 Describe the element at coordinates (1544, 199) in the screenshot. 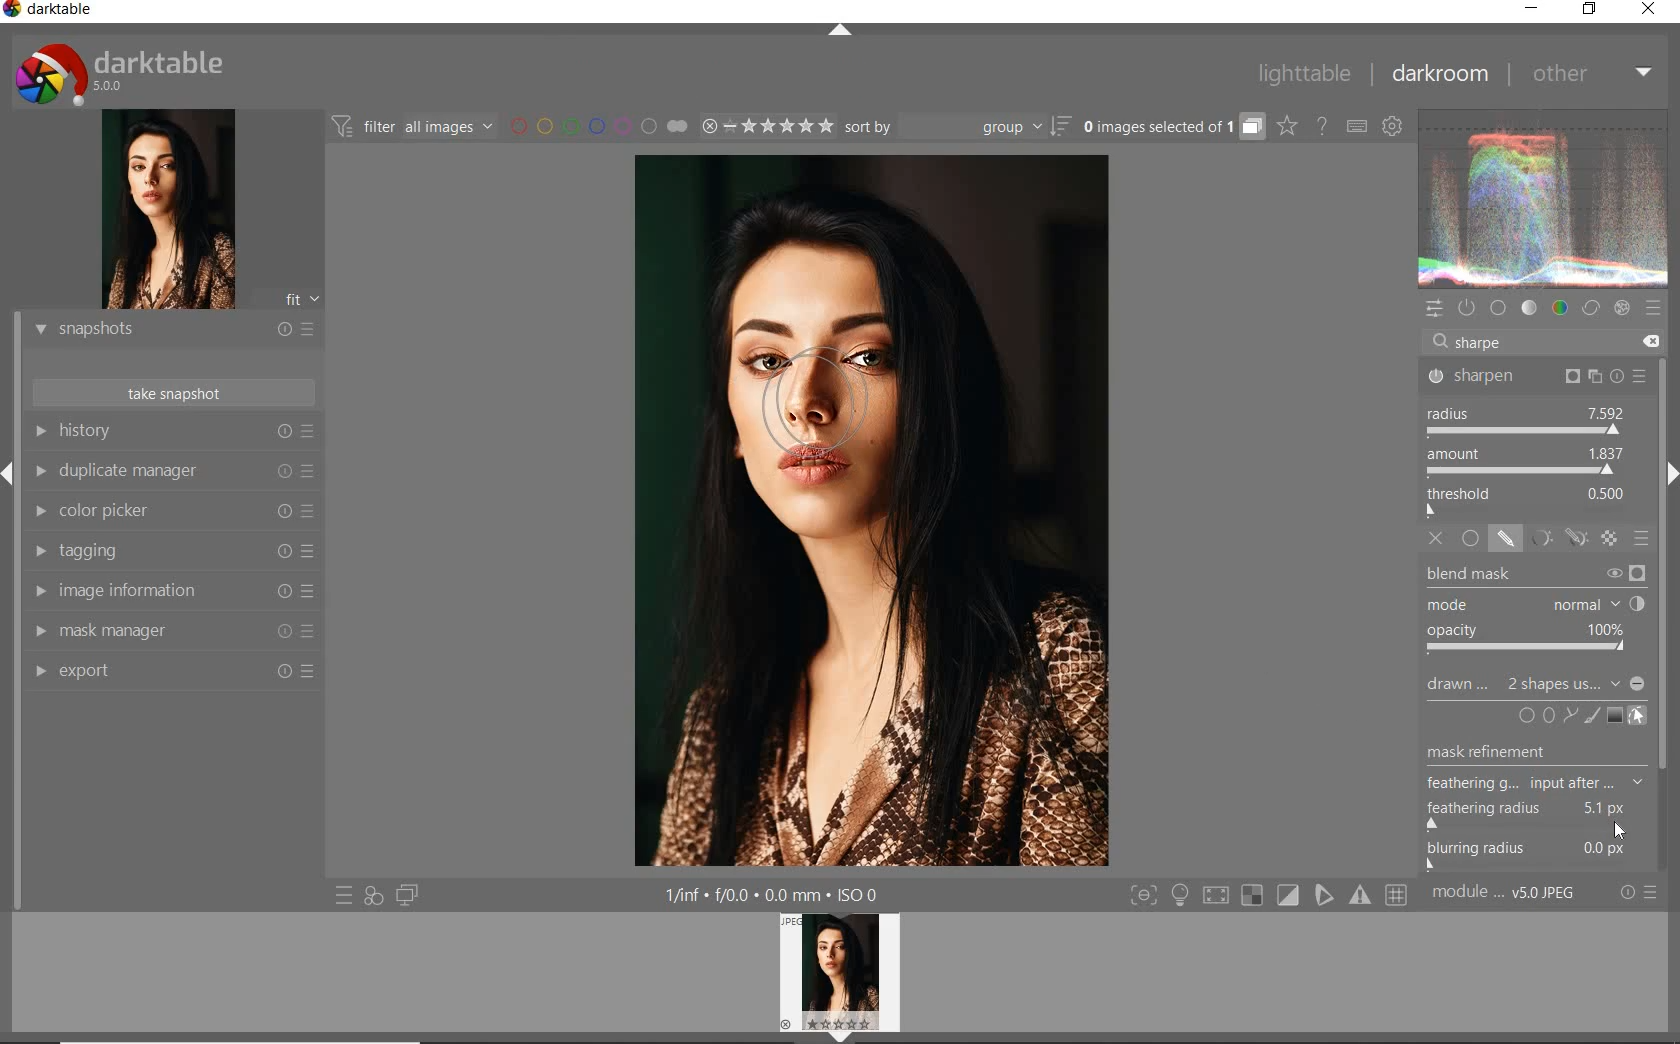

I see `waveform` at that location.